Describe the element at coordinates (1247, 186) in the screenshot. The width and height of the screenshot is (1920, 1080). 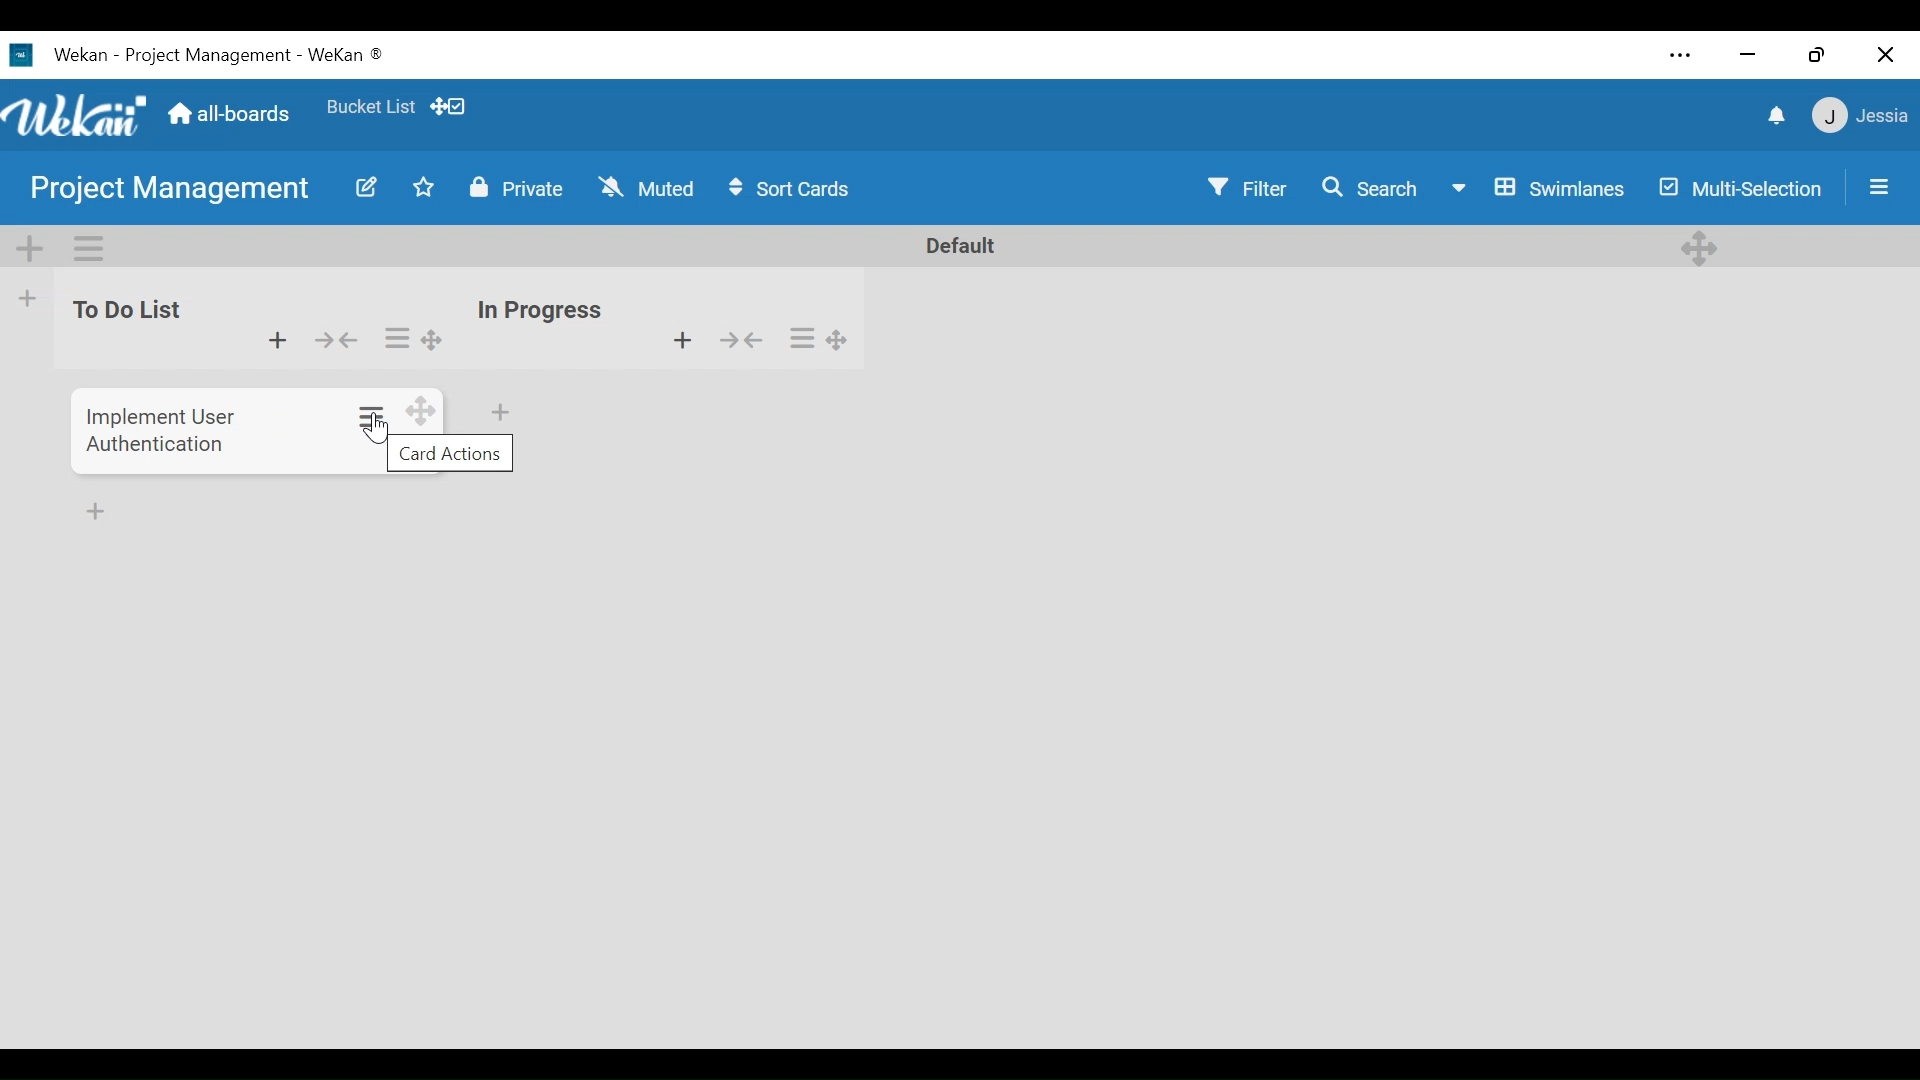
I see `Y Filter` at that location.